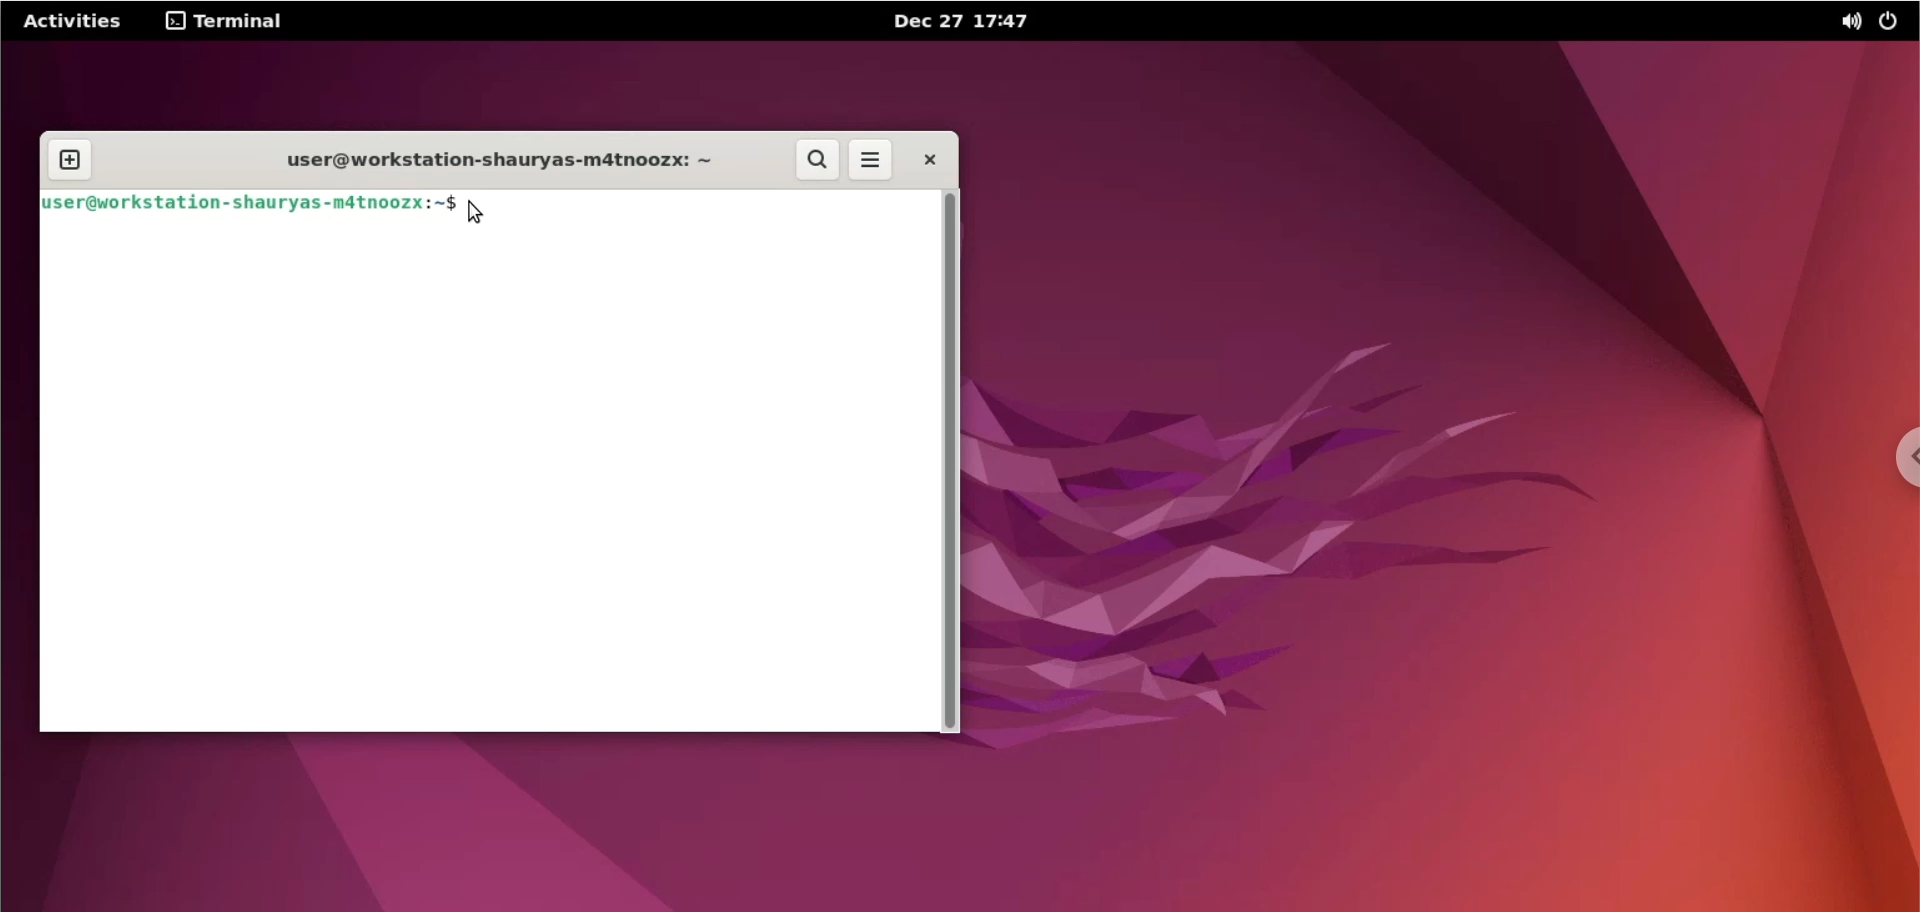  I want to click on more options, so click(874, 160).